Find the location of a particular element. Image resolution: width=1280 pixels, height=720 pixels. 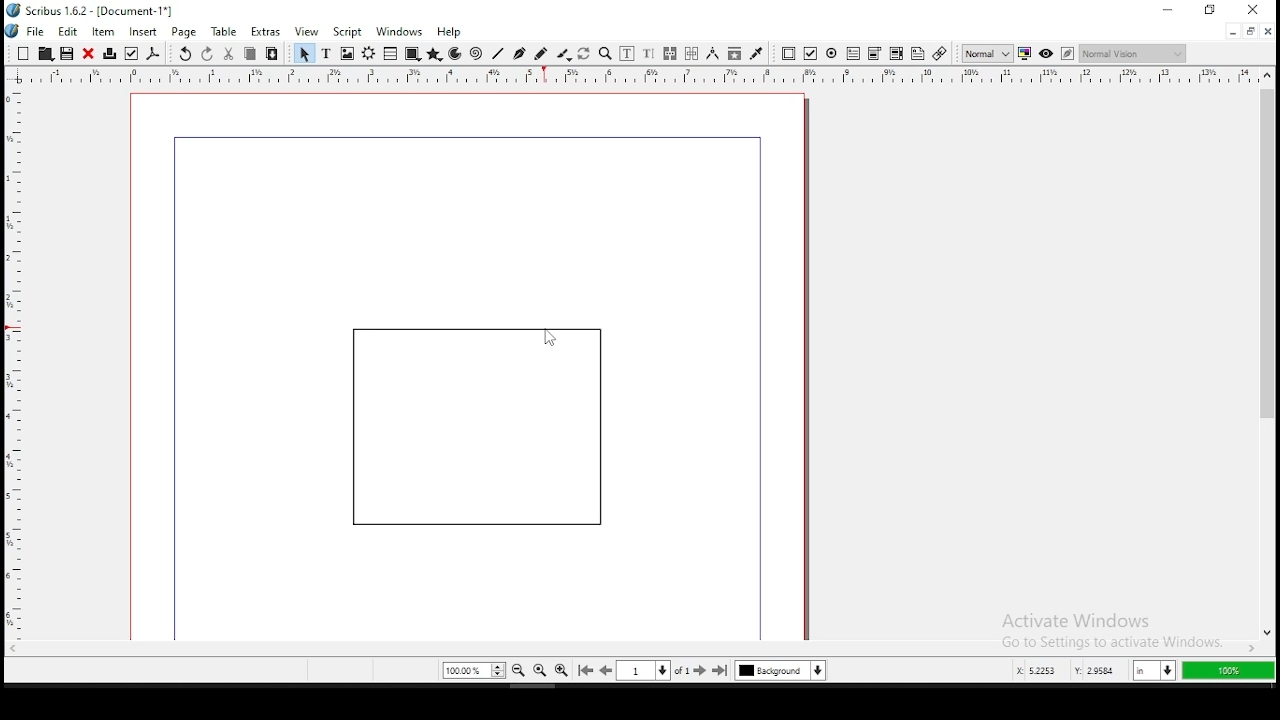

pdf combo box is located at coordinates (896, 54).